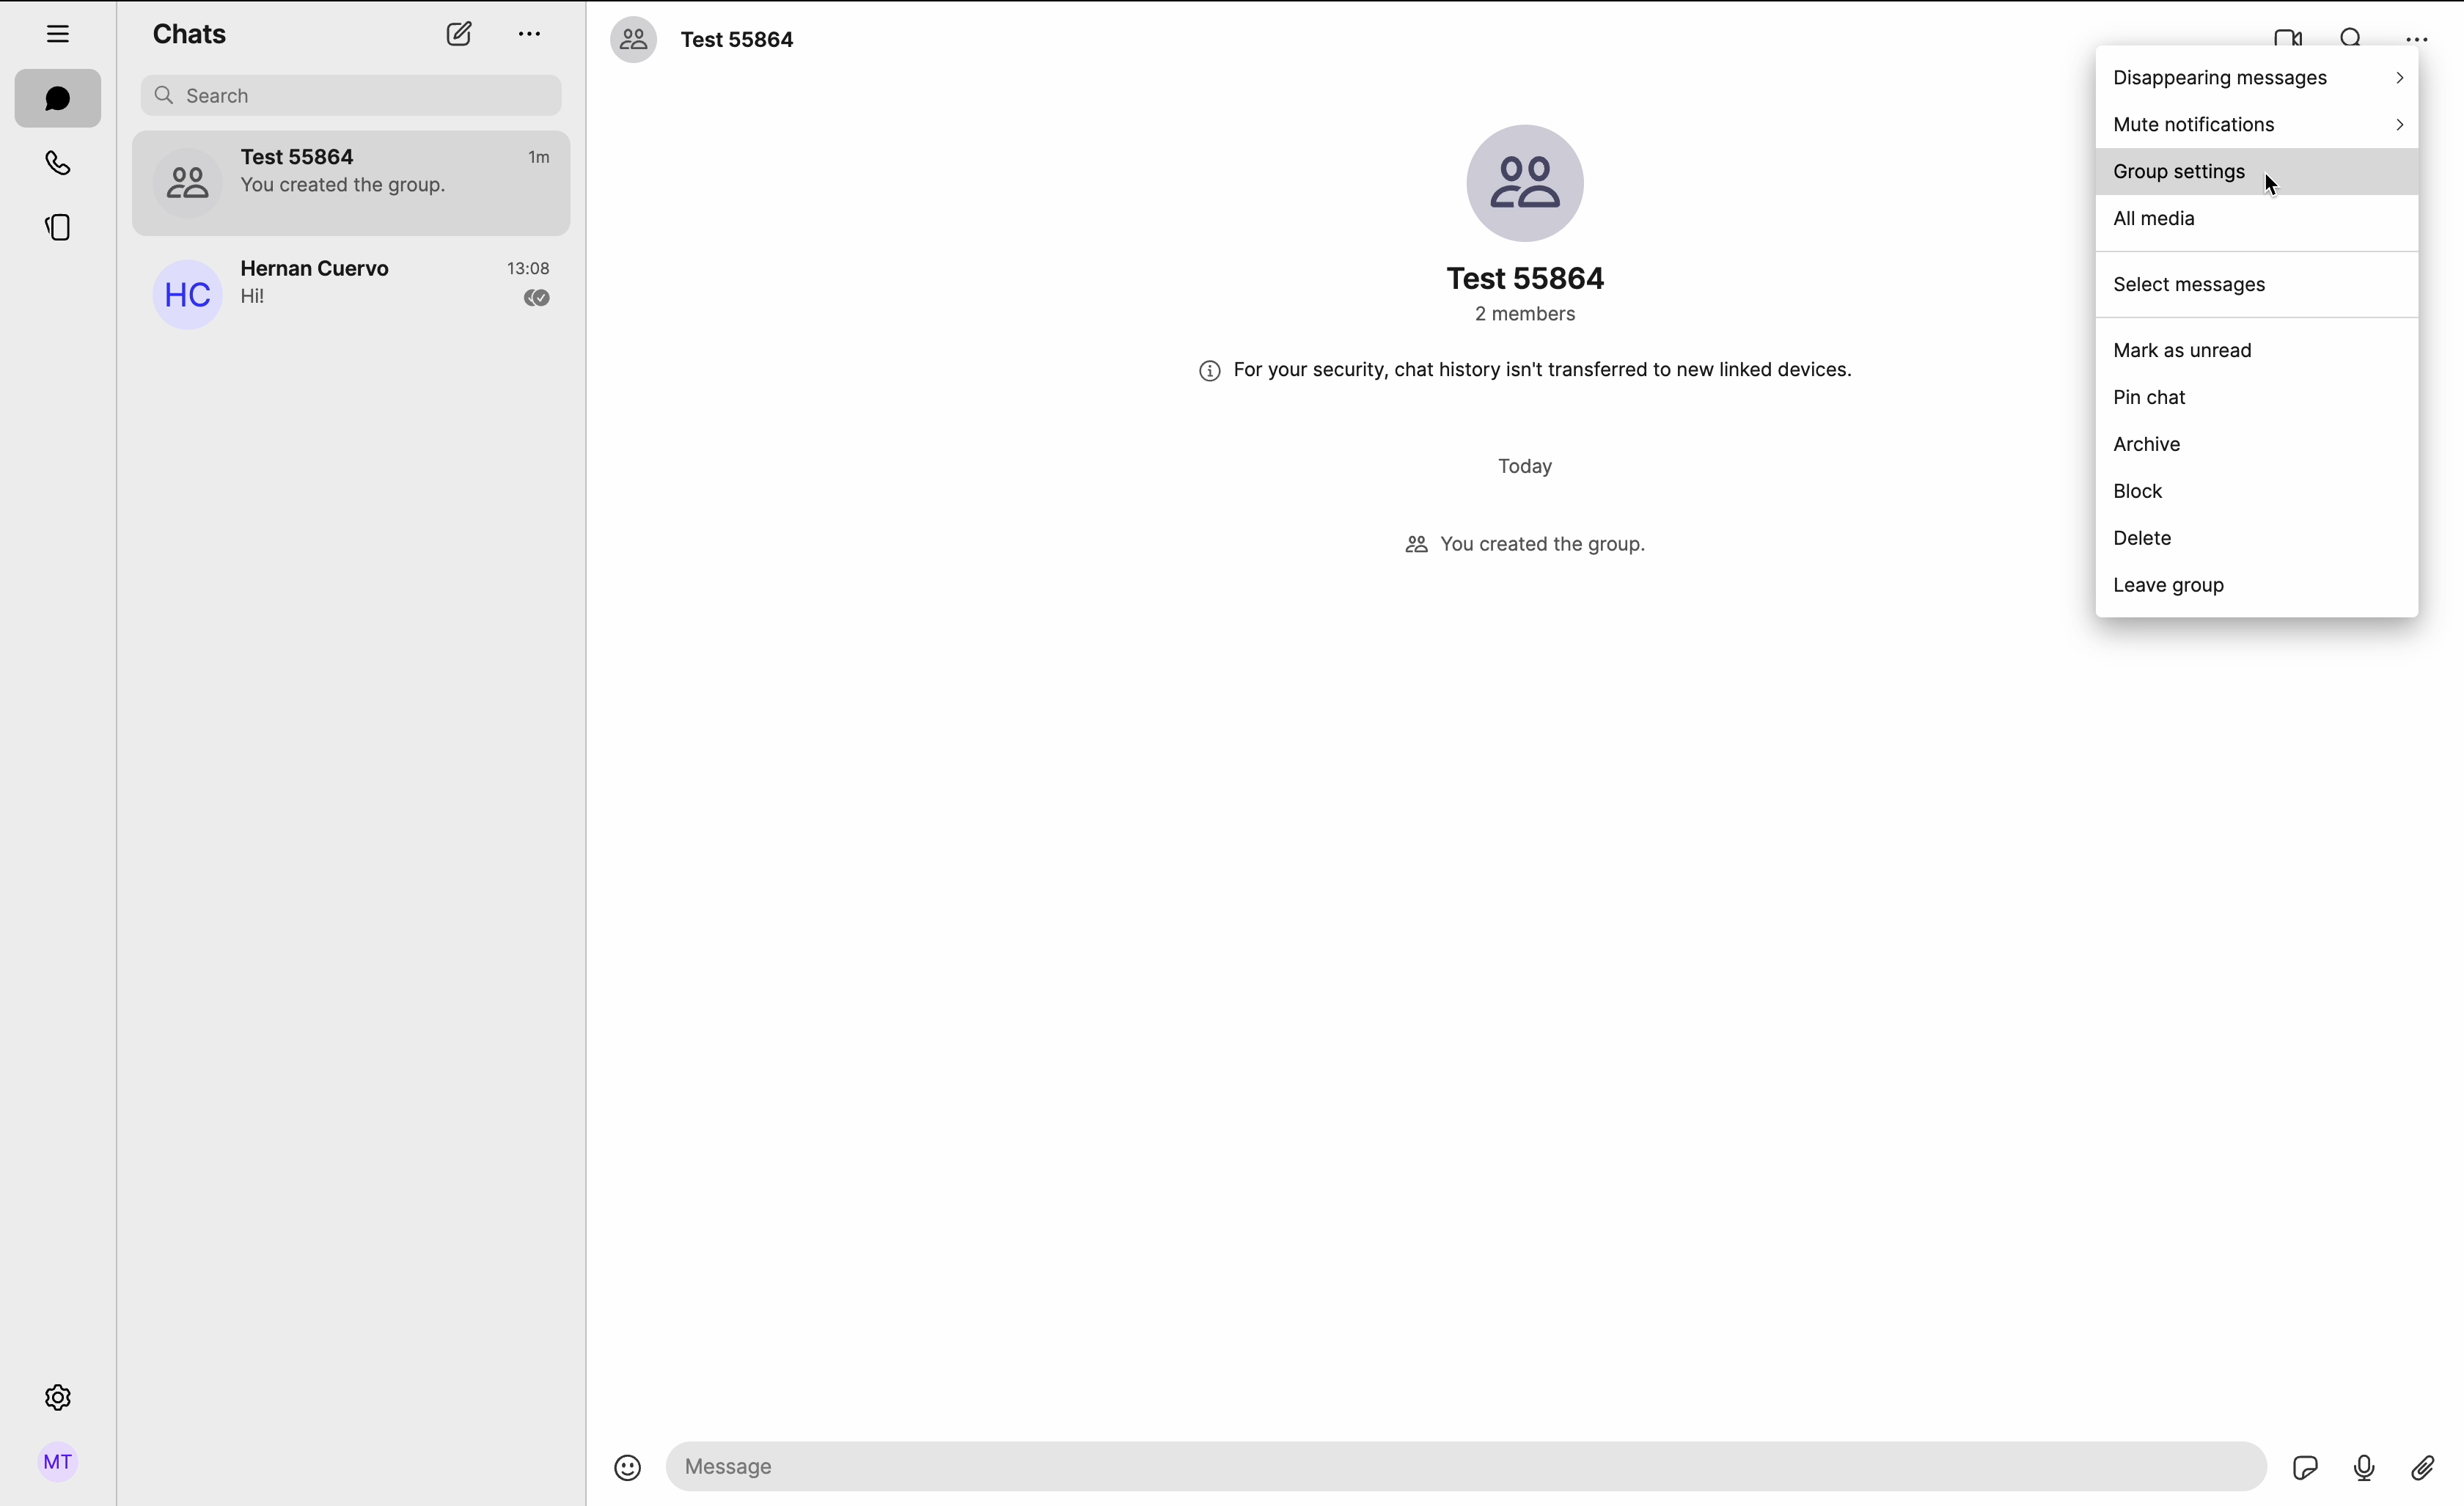 This screenshot has width=2464, height=1506. Describe the element at coordinates (52, 165) in the screenshot. I see `calls` at that location.